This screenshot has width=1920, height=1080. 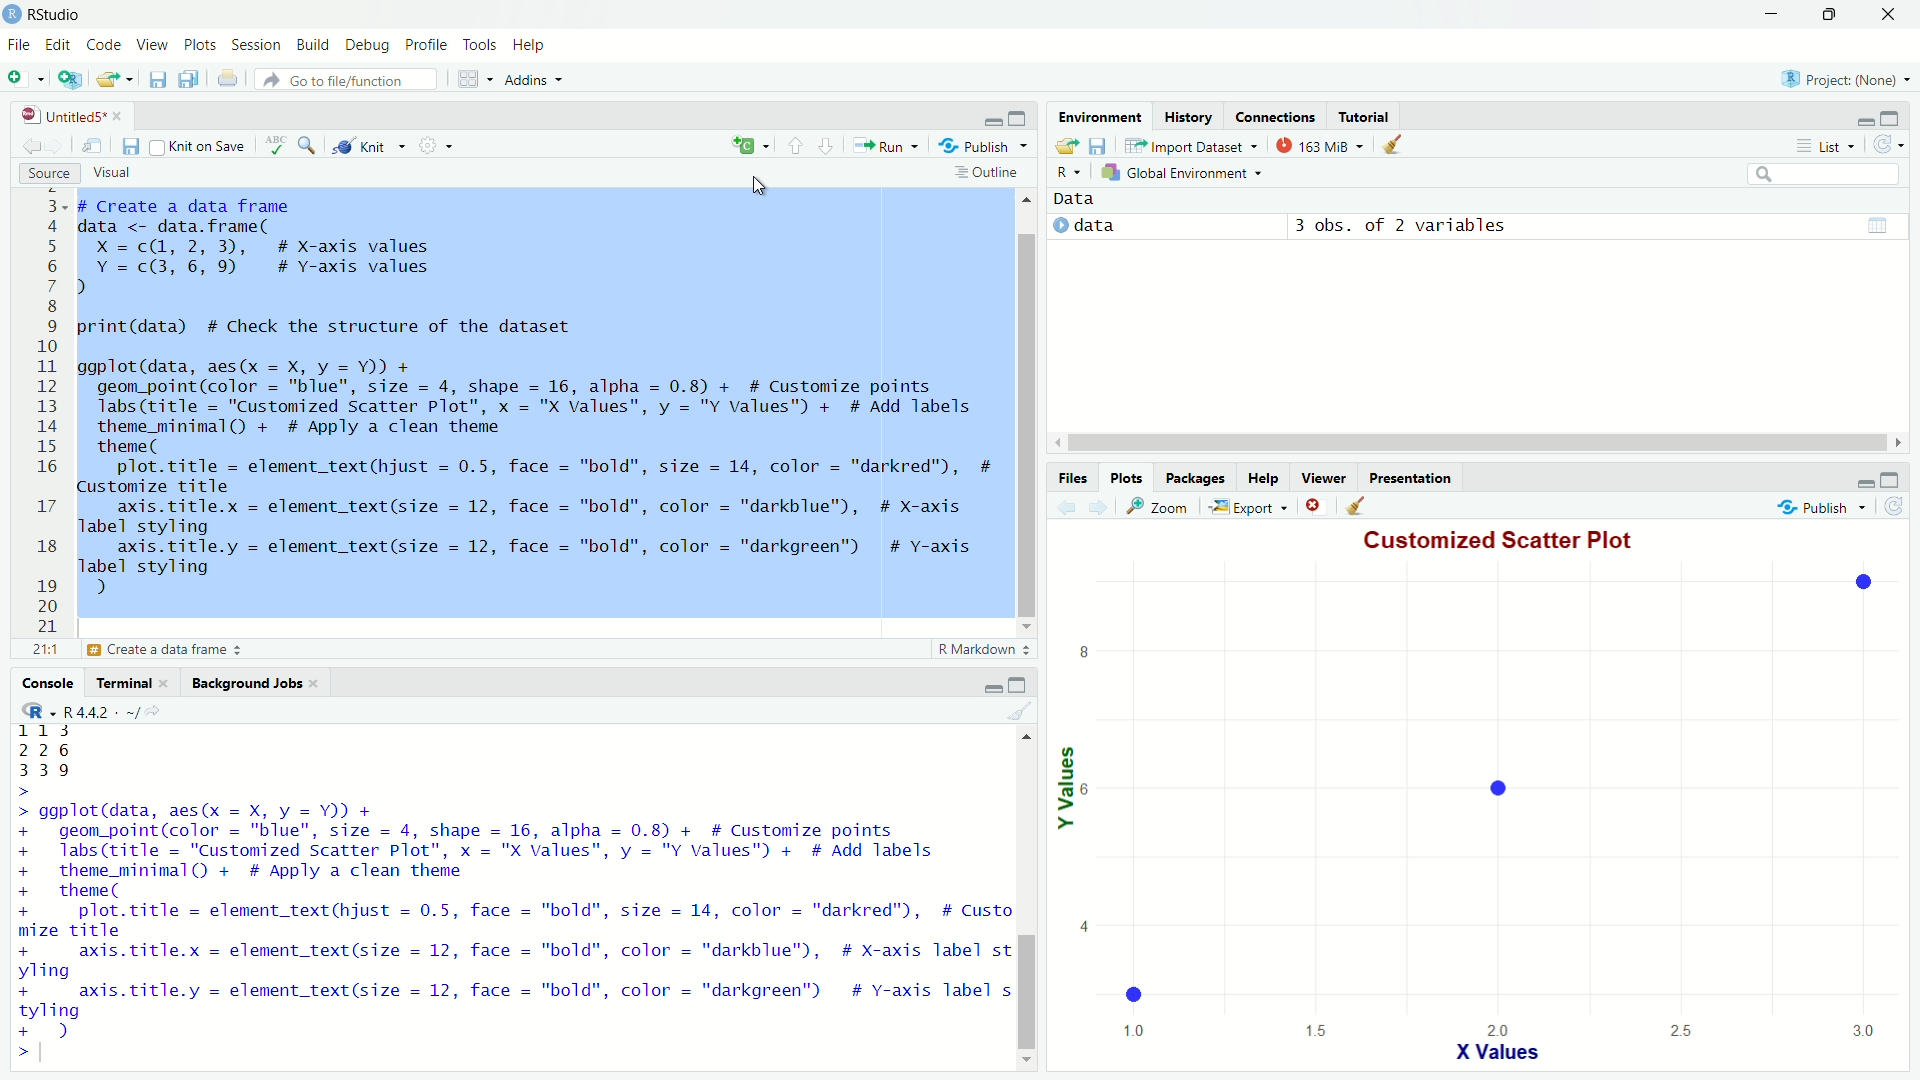 What do you see at coordinates (1325, 146) in the screenshot?
I see `145Mb used by the R session` at bounding box center [1325, 146].